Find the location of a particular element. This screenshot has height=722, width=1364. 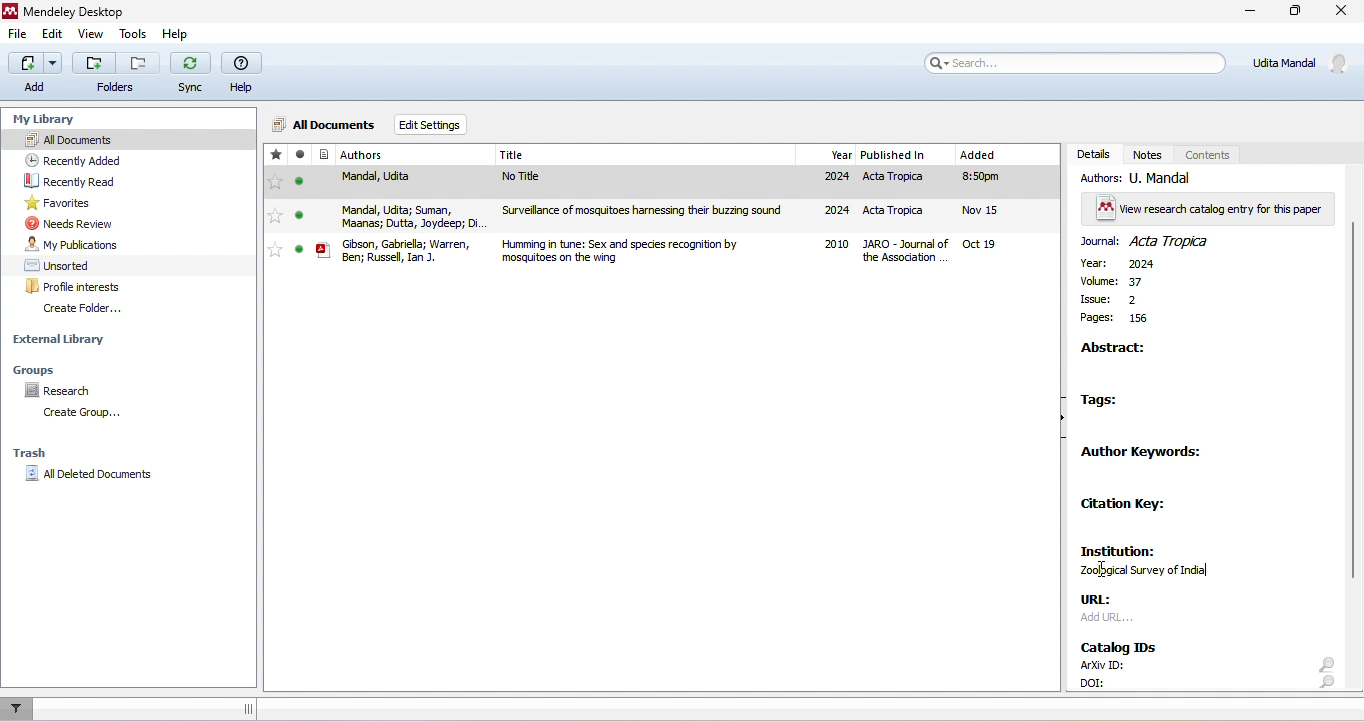

help is located at coordinates (179, 35).